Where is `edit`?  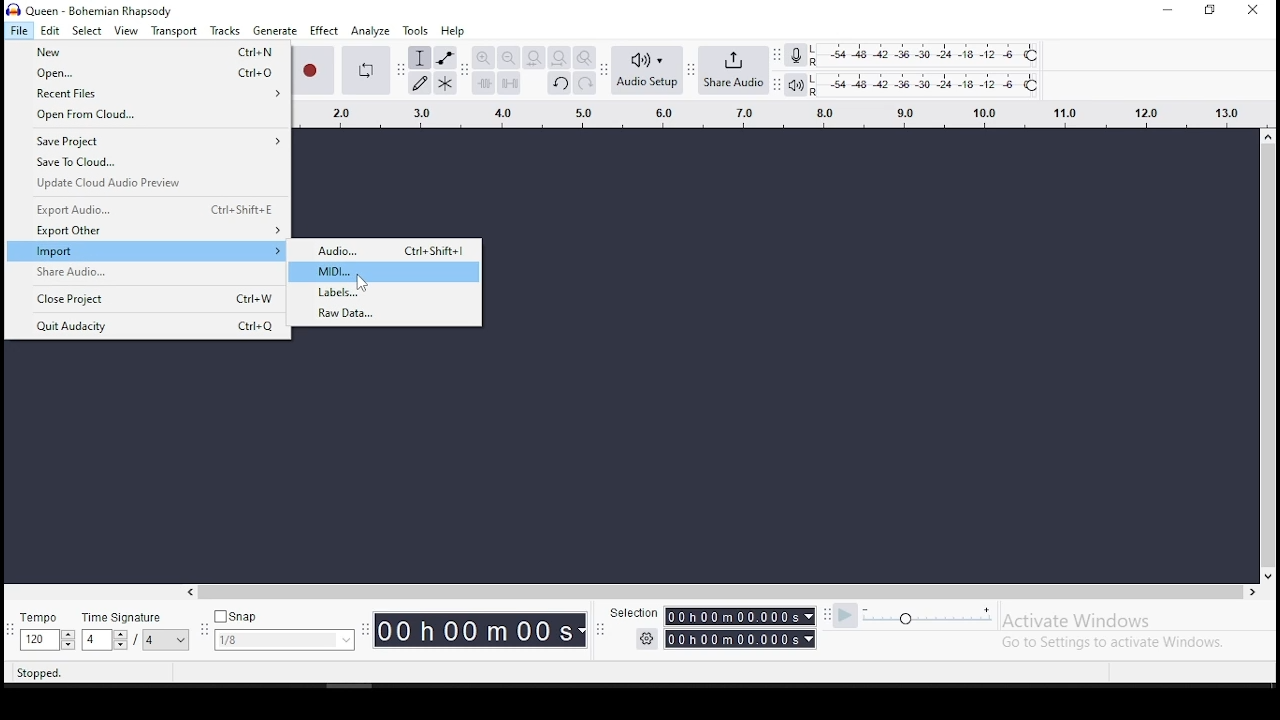 edit is located at coordinates (50, 31).